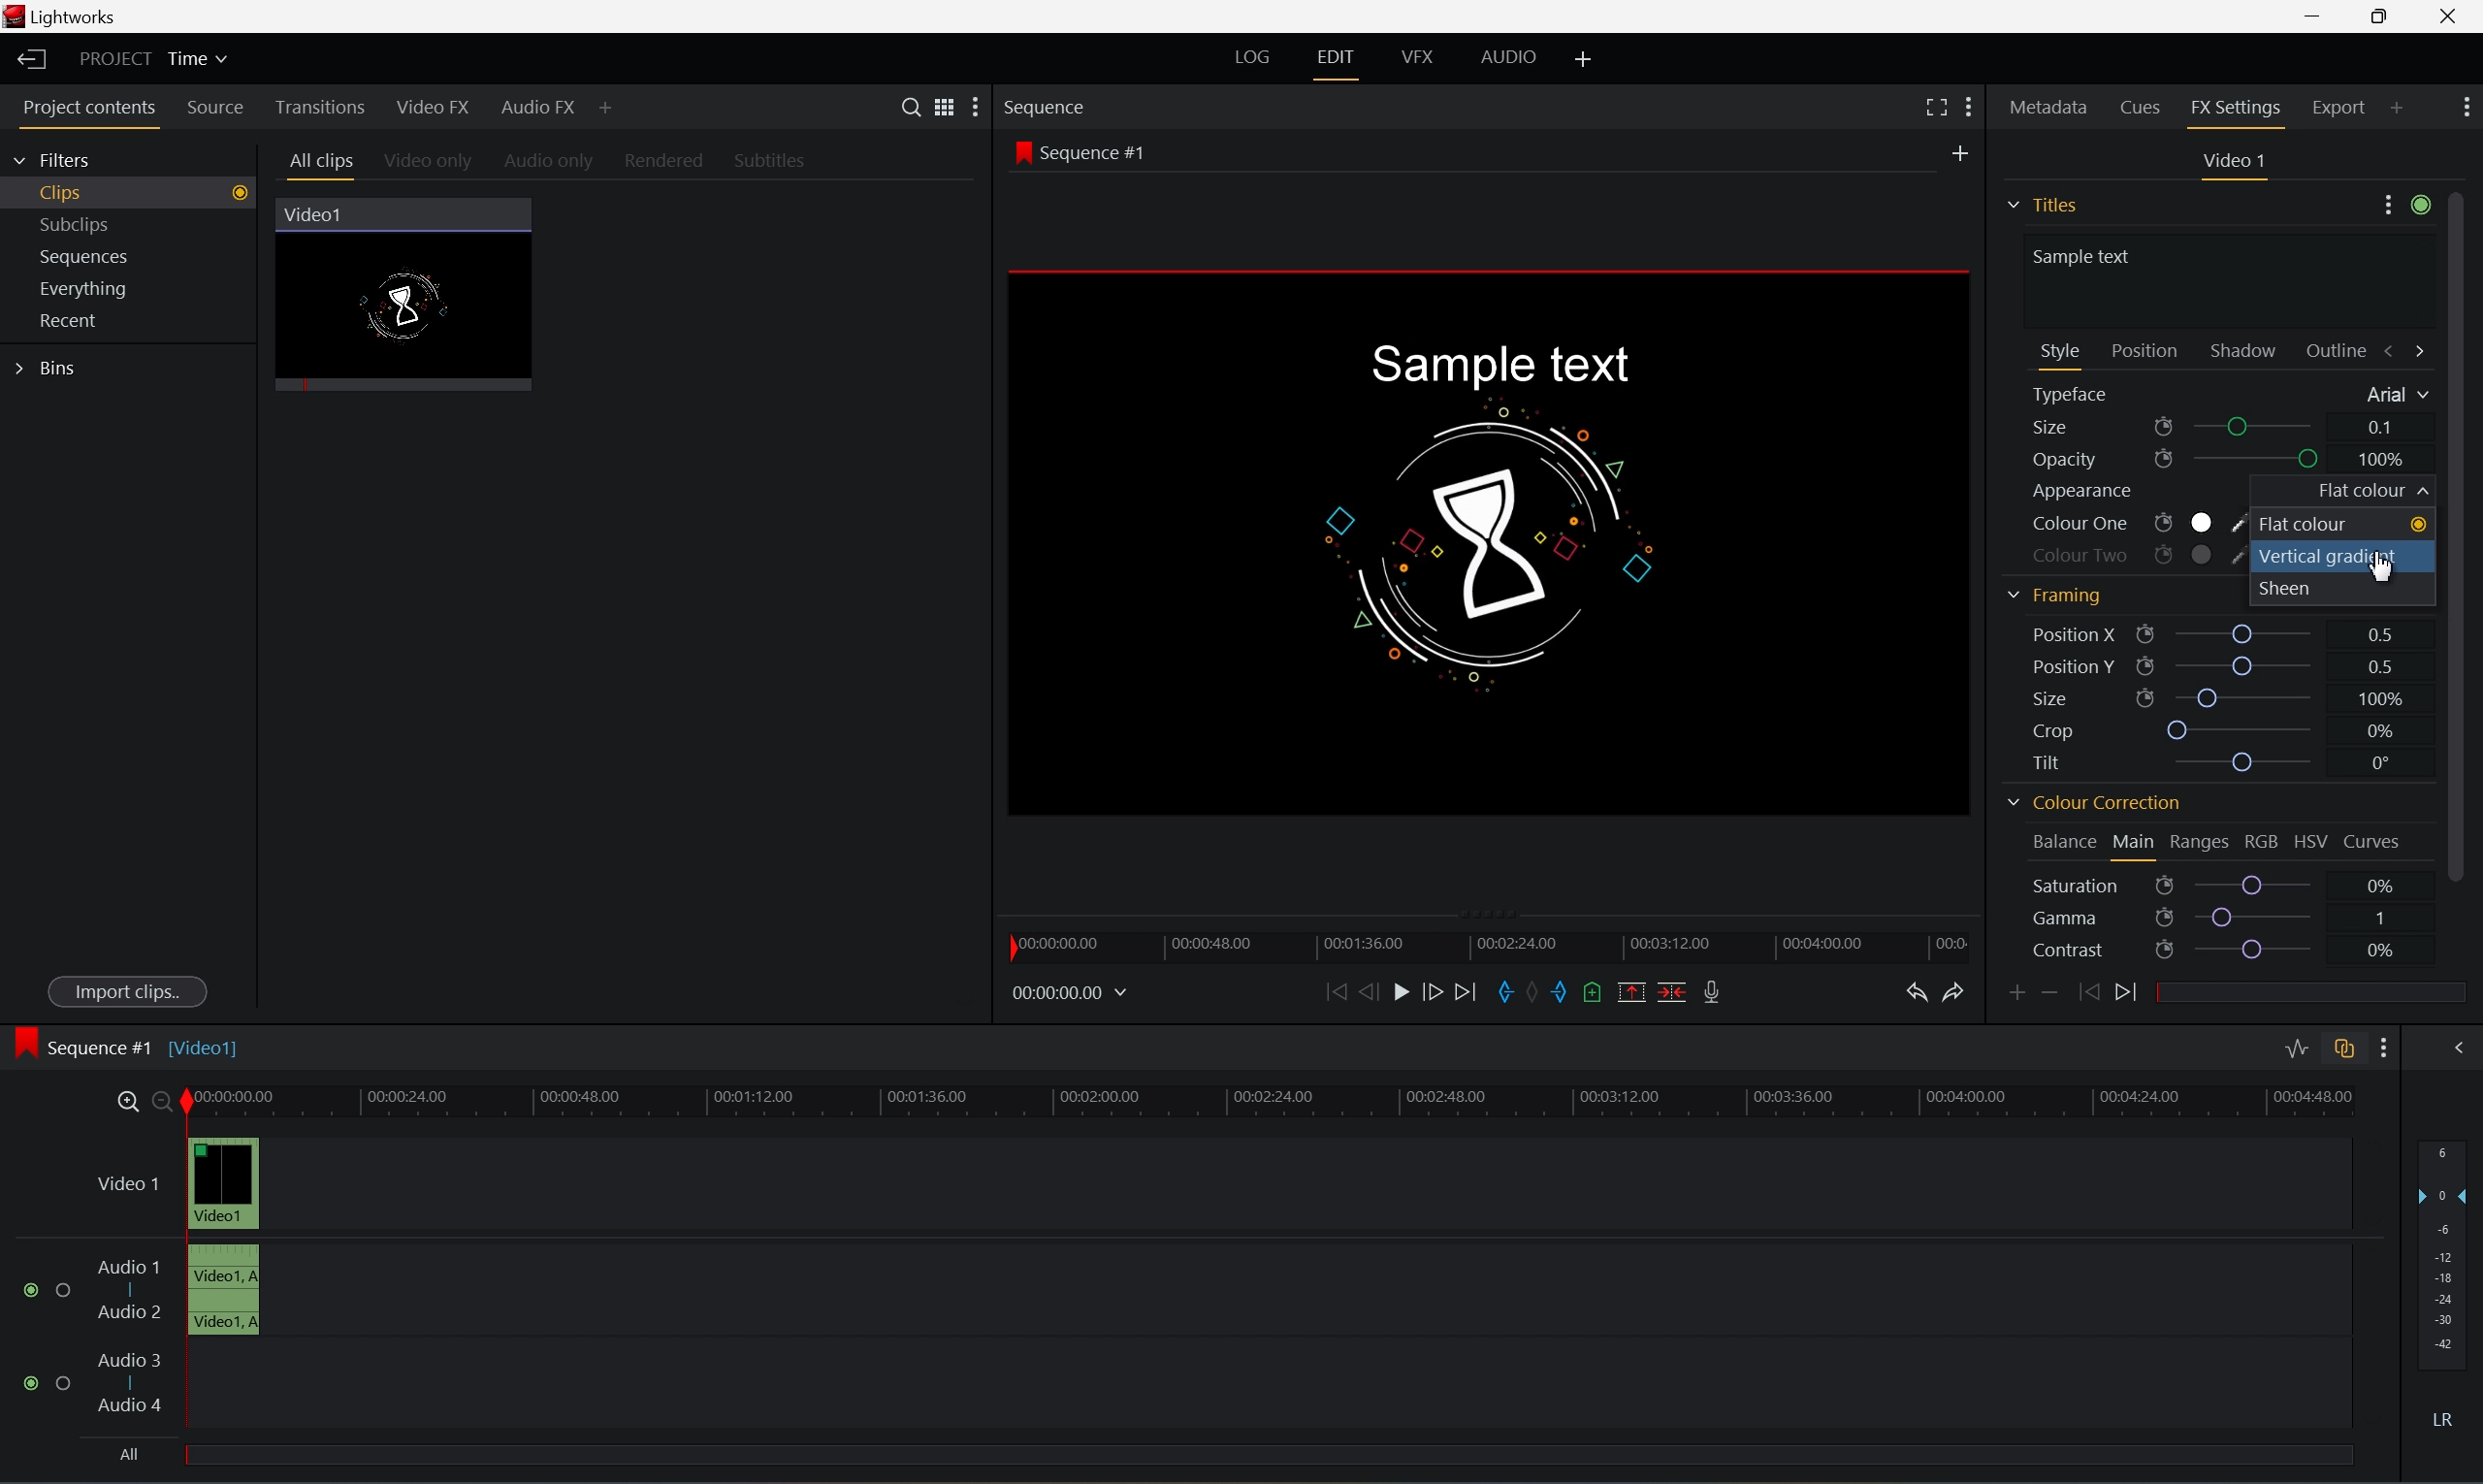 This screenshot has height=1484, width=2483. Describe the element at coordinates (2343, 1050) in the screenshot. I see `toggle auto track sync` at that location.